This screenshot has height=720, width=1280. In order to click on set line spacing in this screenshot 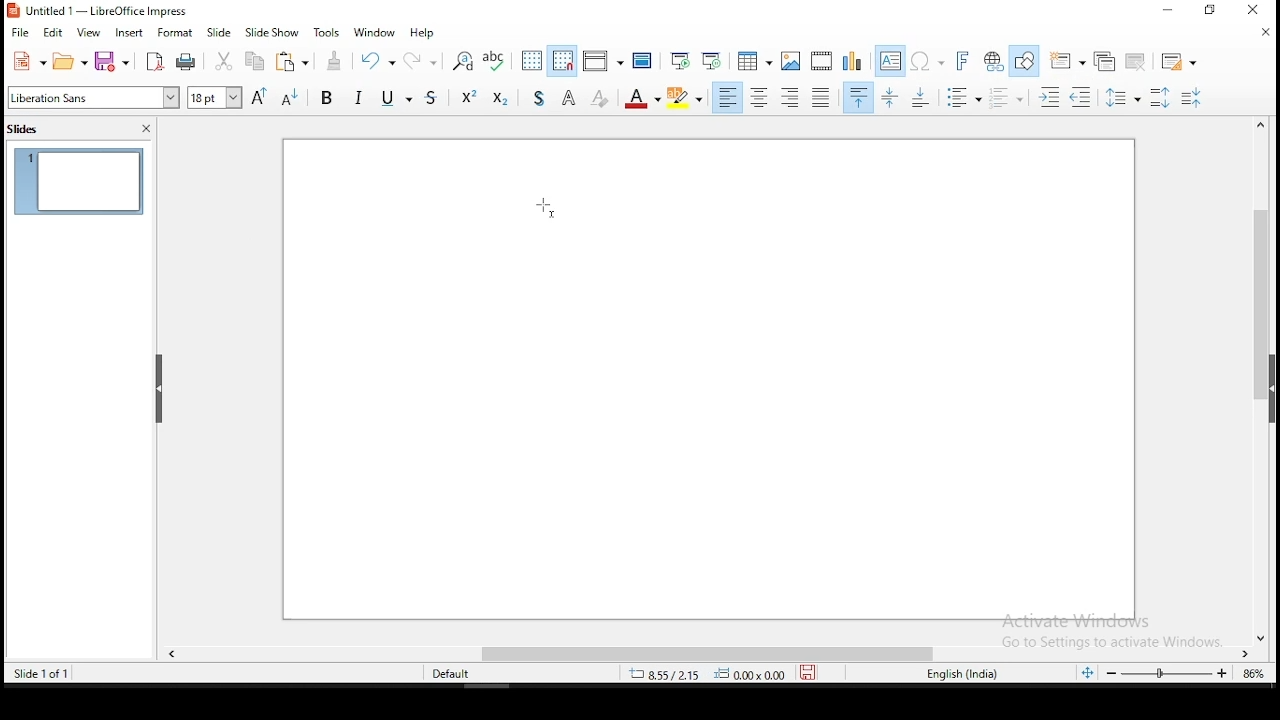, I will do `click(1127, 100)`.